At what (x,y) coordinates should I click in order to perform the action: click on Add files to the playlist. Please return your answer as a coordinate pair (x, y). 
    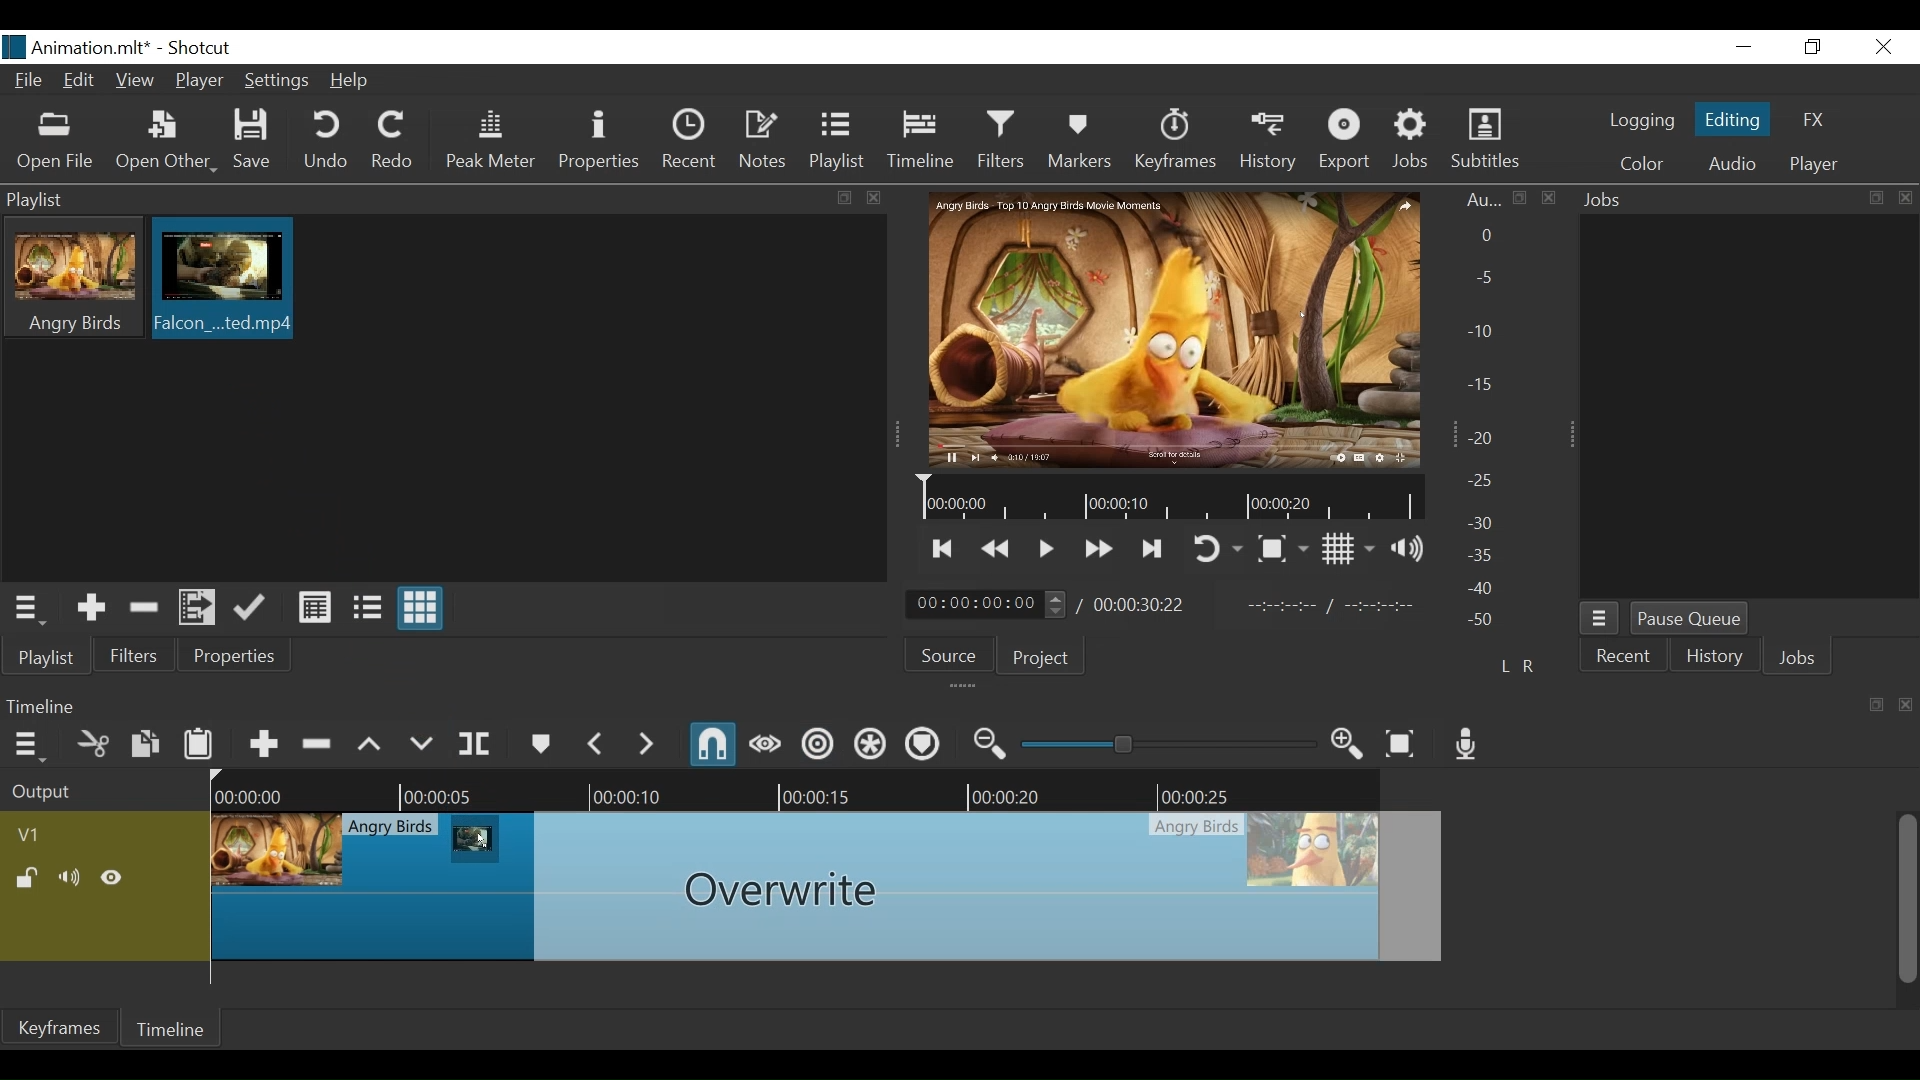
    Looking at the image, I should click on (197, 607).